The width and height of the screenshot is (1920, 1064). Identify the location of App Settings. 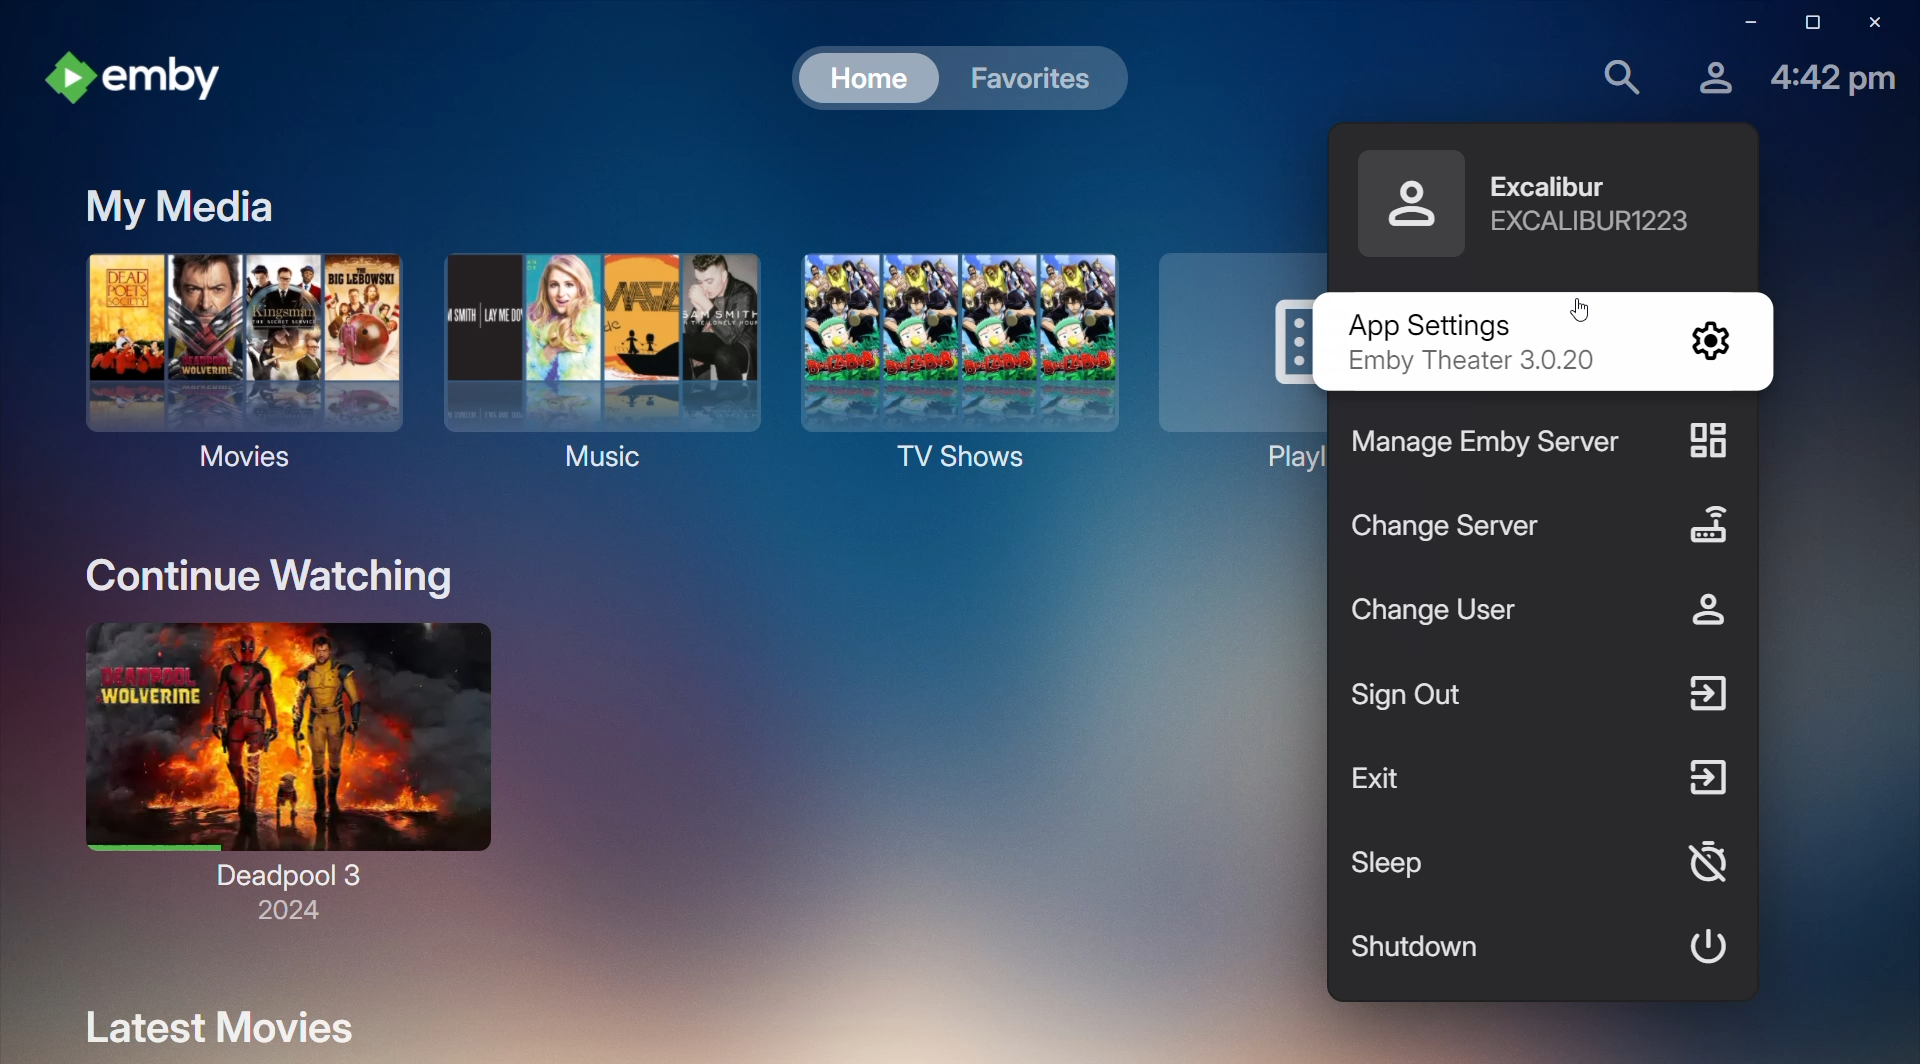
(1539, 344).